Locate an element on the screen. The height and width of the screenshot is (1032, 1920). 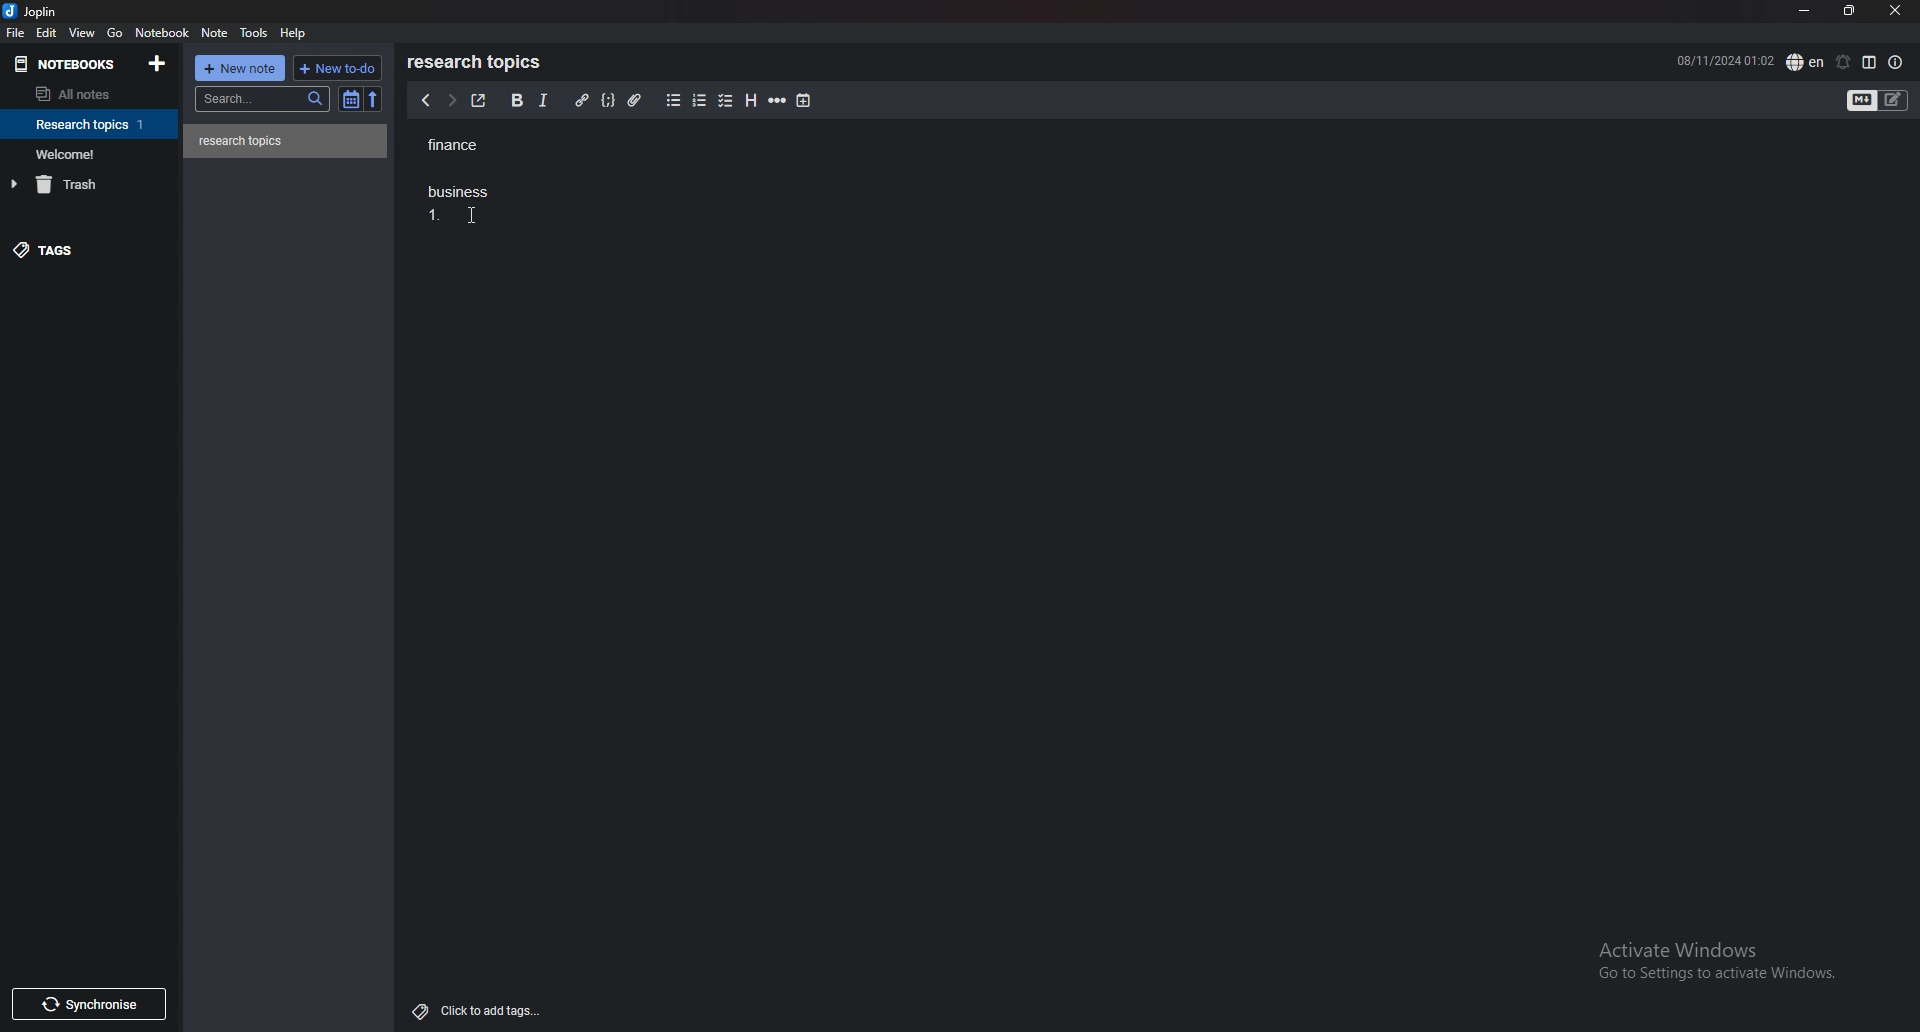
toggle external editor is located at coordinates (477, 101).